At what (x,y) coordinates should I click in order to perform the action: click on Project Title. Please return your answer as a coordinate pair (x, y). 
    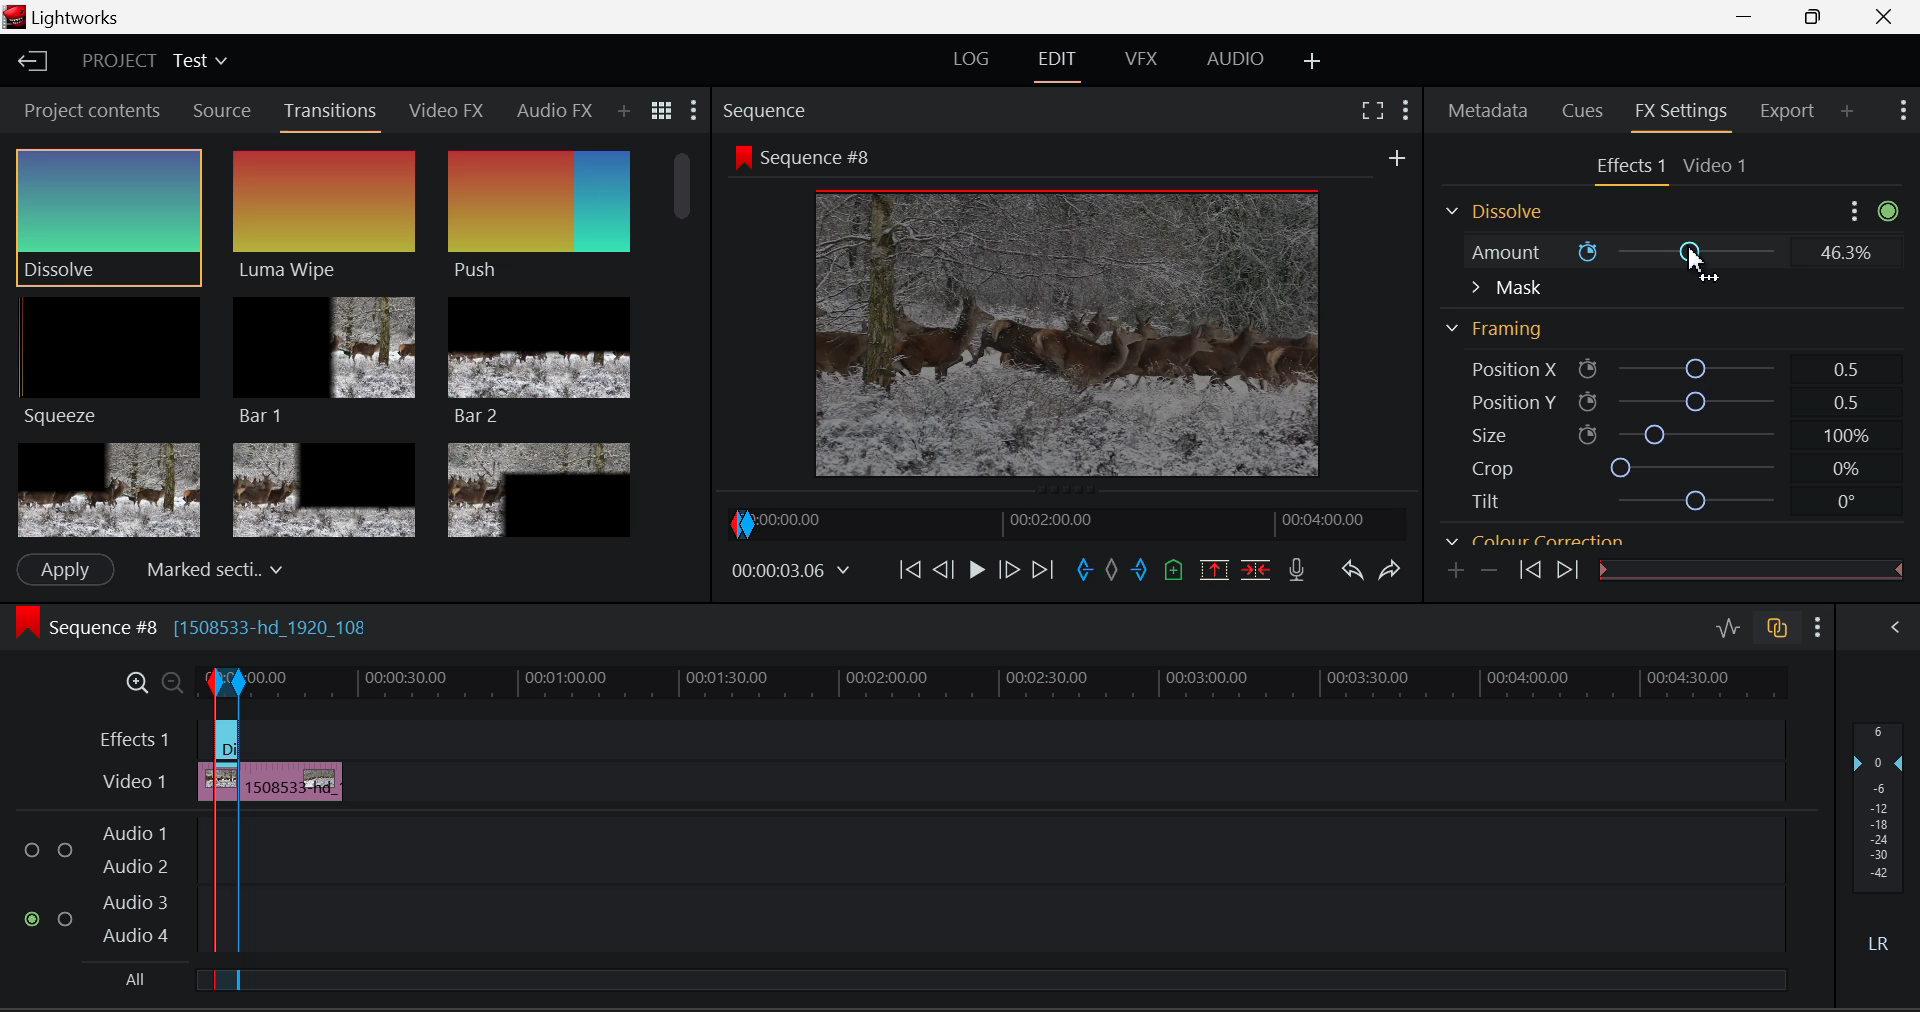
    Looking at the image, I should click on (152, 59).